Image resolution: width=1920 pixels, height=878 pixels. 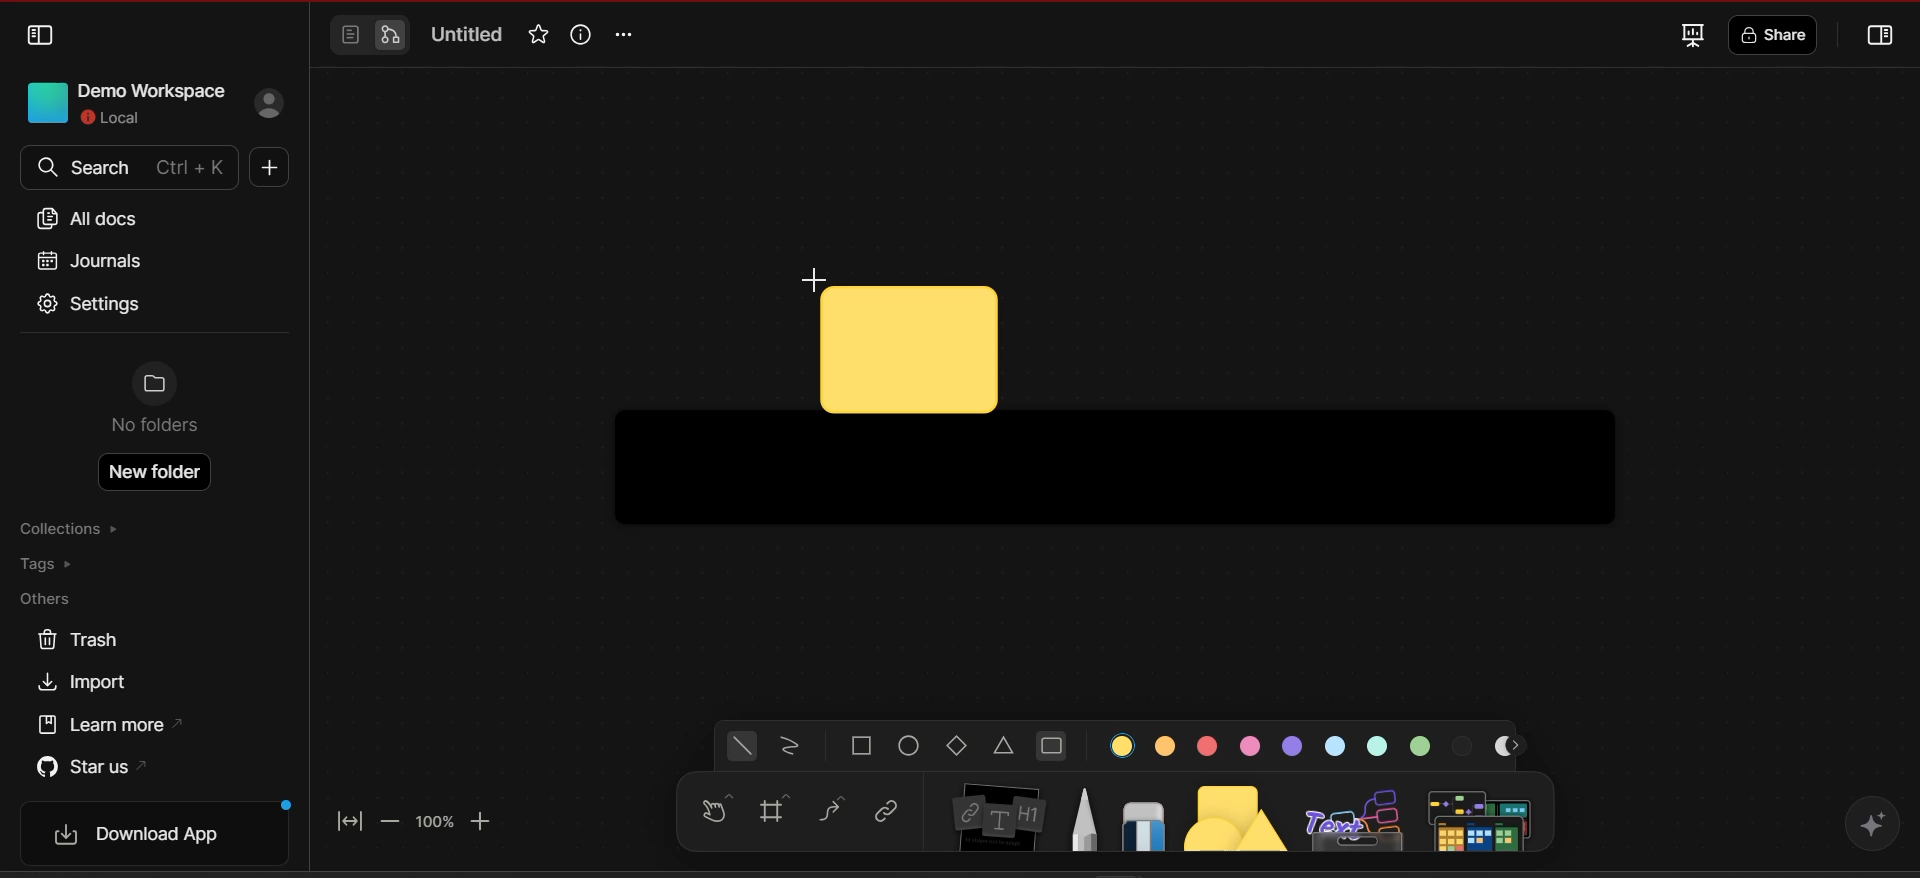 I want to click on ellipse, so click(x=911, y=746).